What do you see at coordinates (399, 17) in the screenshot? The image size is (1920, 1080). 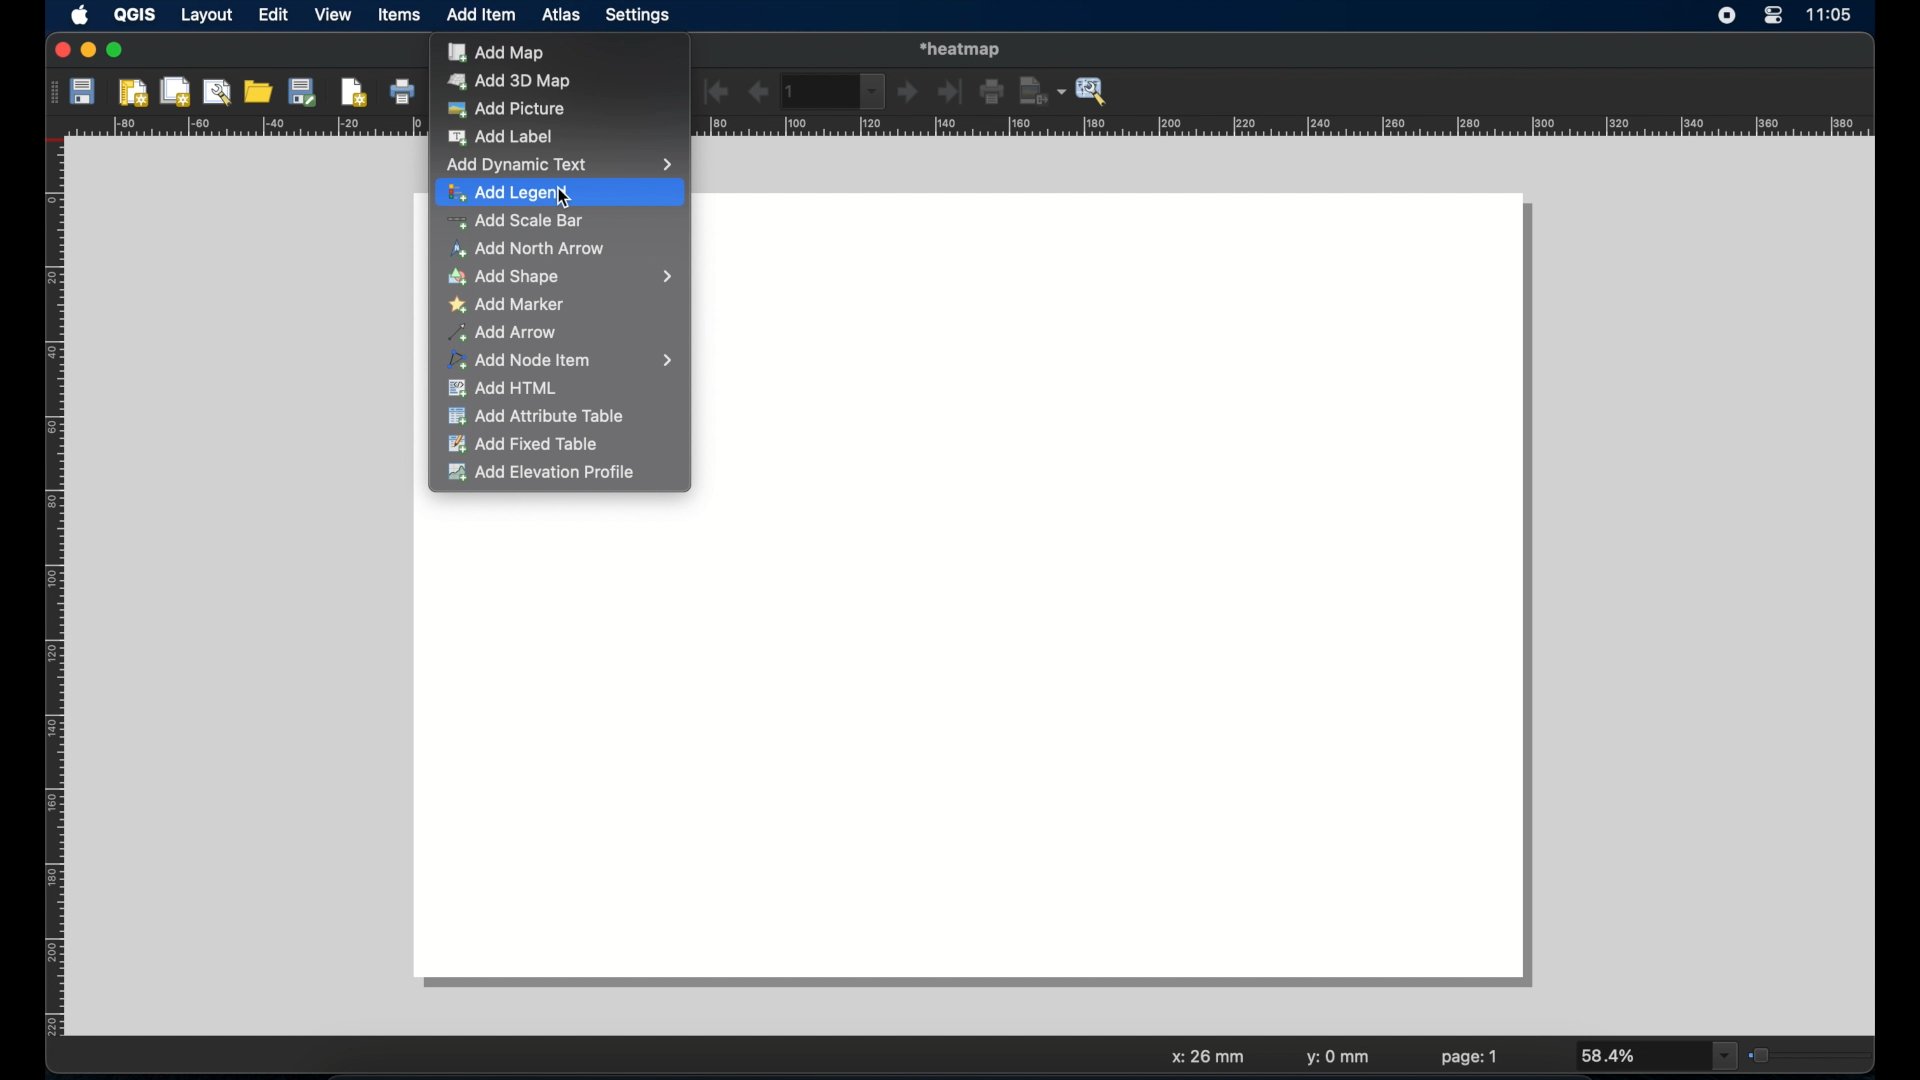 I see `items` at bounding box center [399, 17].